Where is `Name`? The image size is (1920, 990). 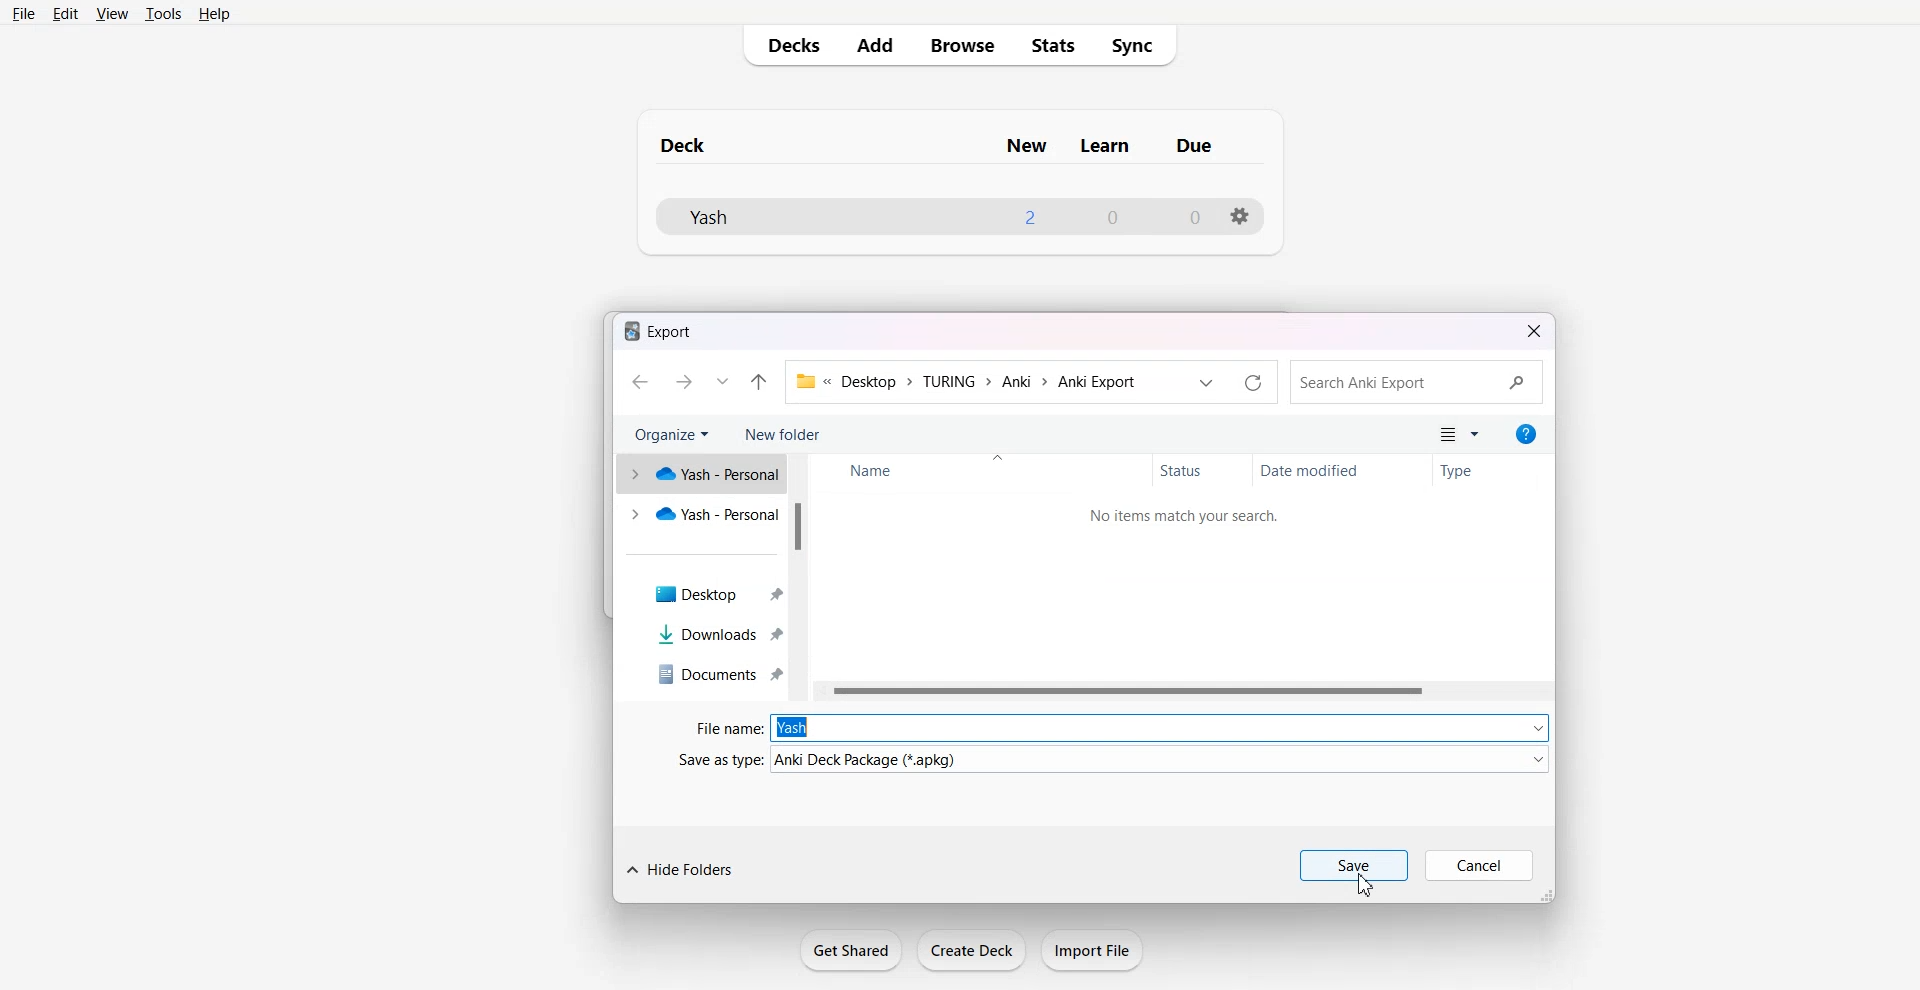 Name is located at coordinates (907, 470).